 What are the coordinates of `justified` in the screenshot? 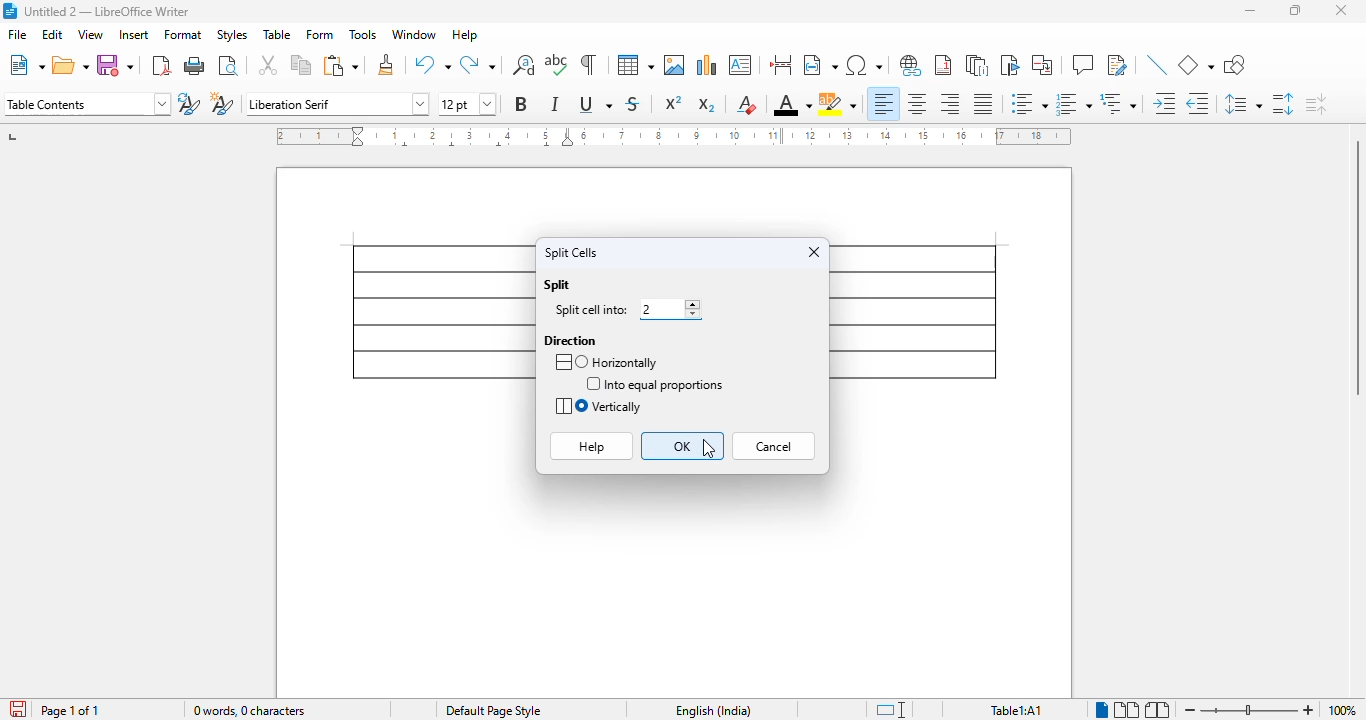 It's located at (983, 103).